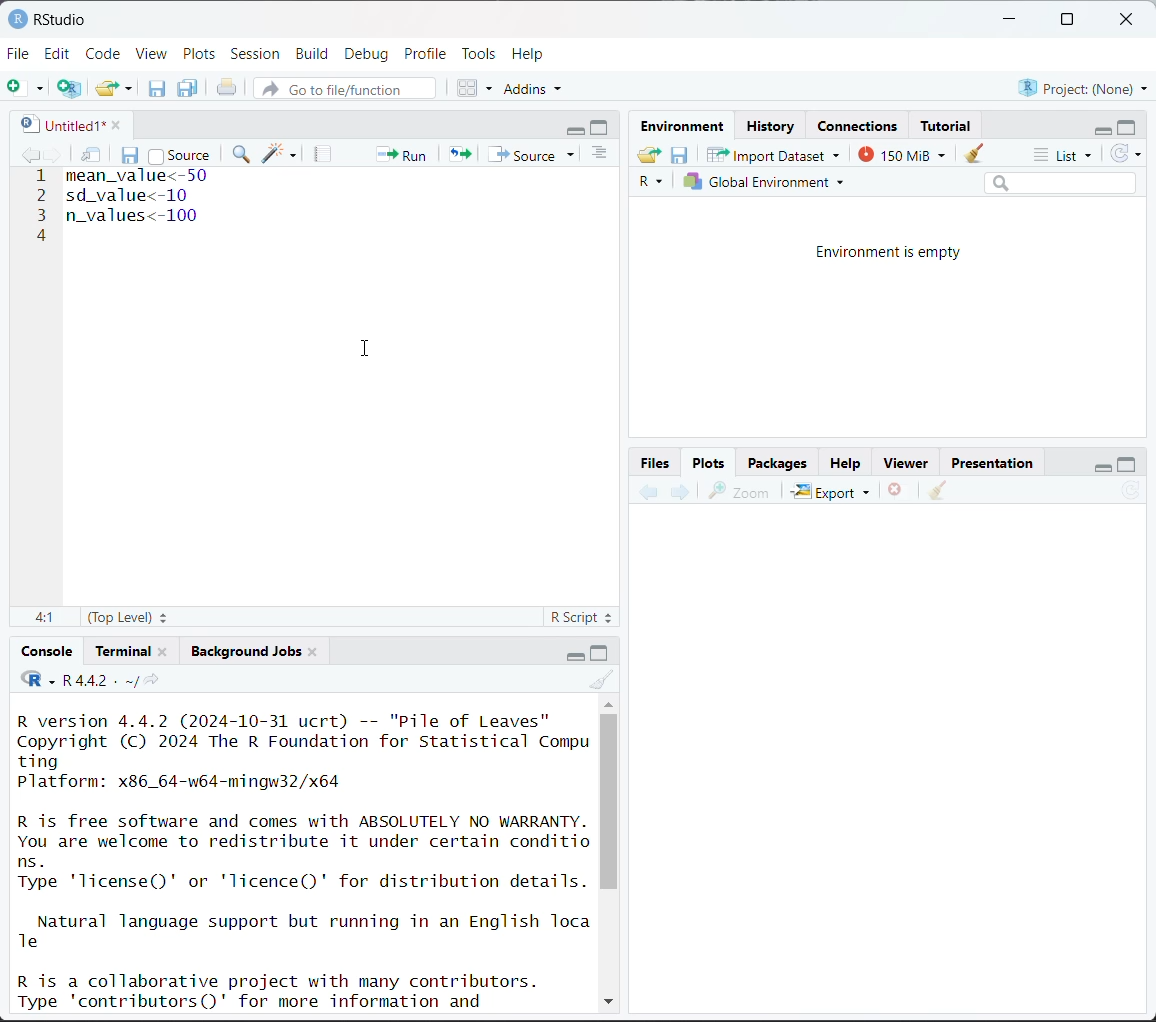  I want to click on minimize, so click(1011, 20).